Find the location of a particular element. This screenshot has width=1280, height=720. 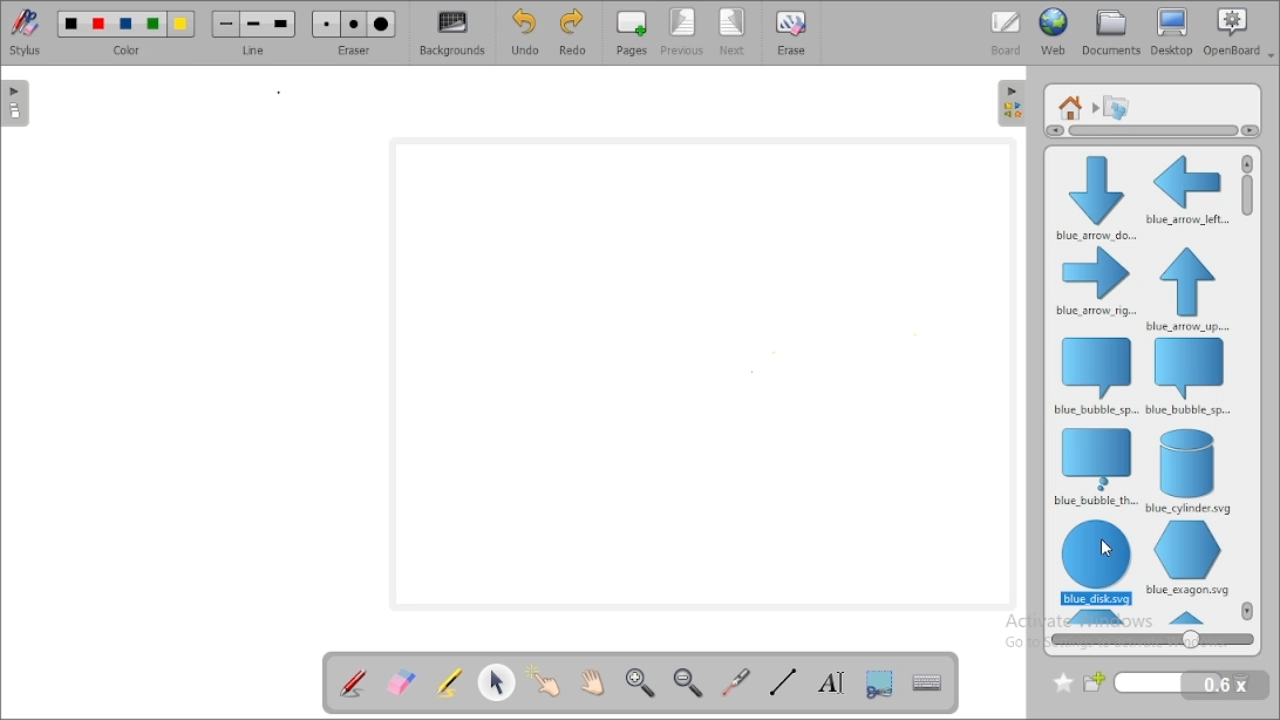

pages is located at coordinates (631, 33).